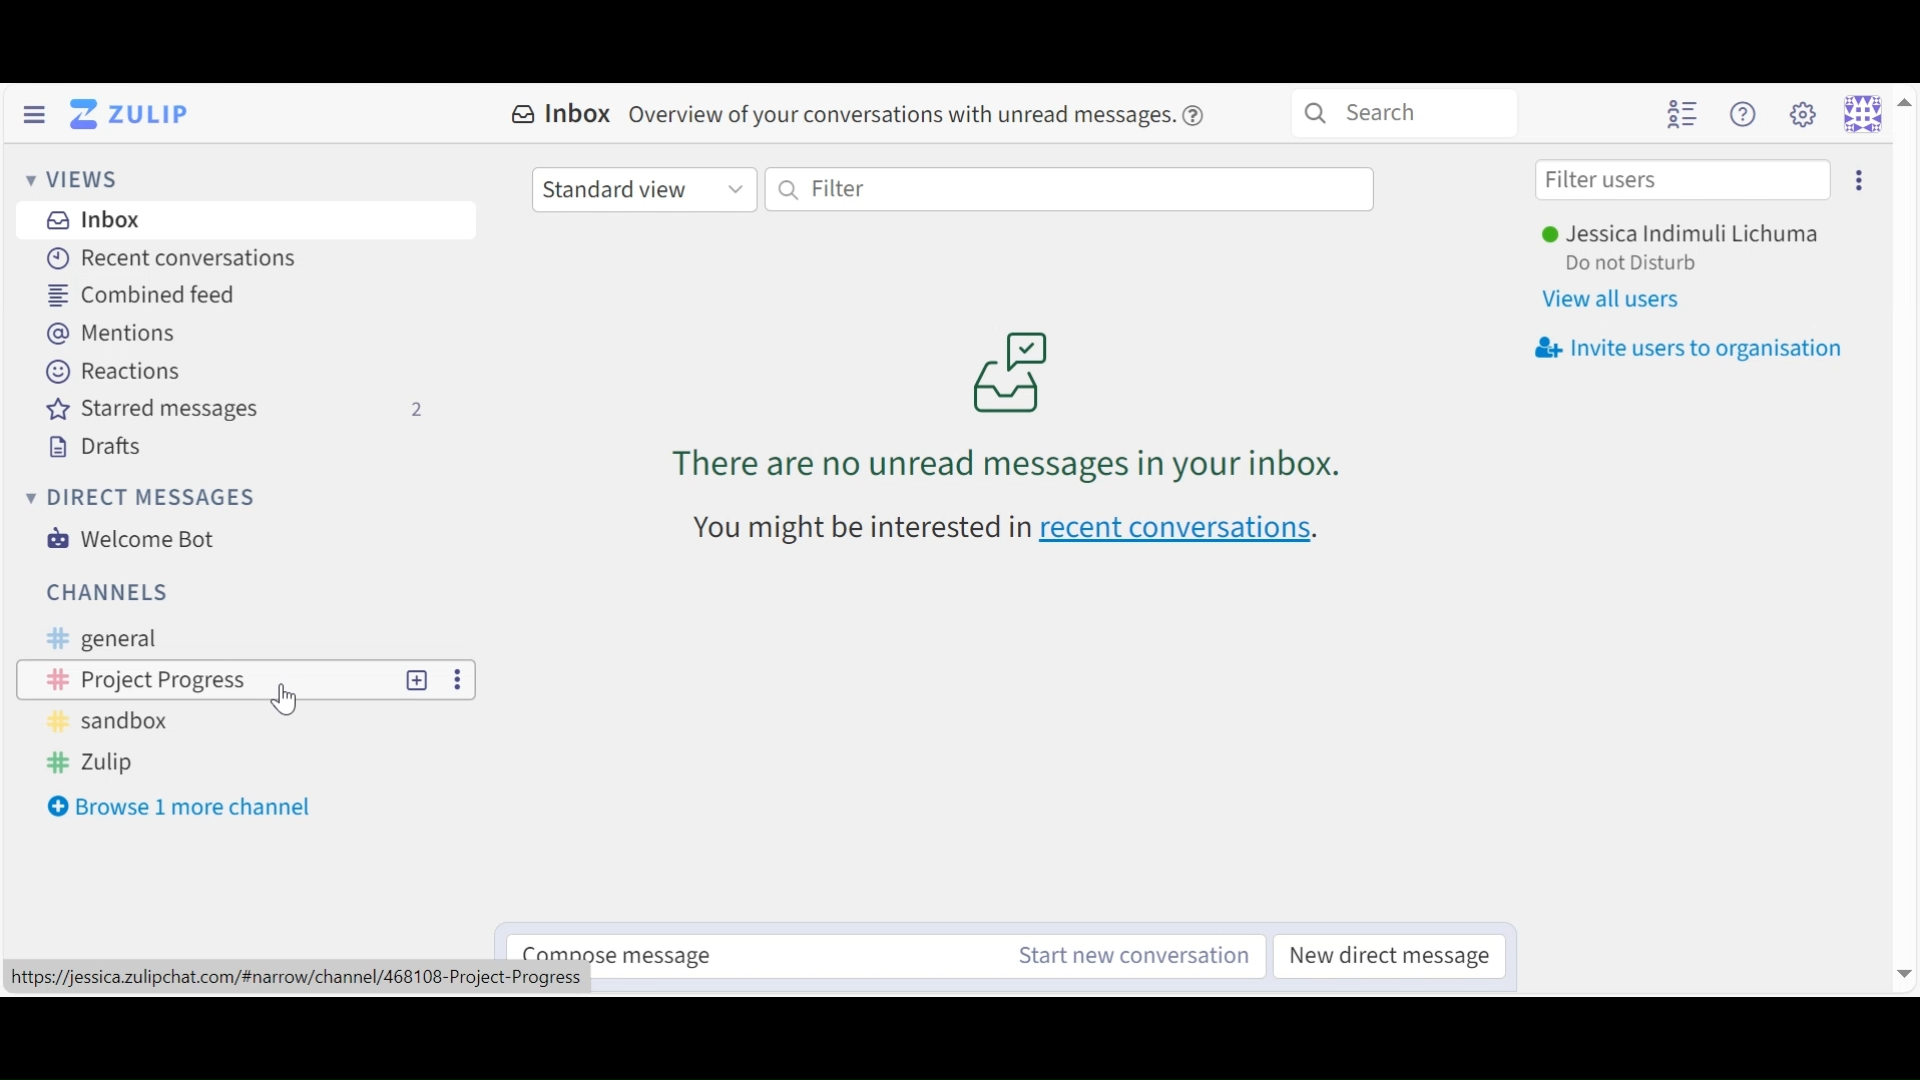 The width and height of the screenshot is (1920, 1080). What do you see at coordinates (1876, 113) in the screenshot?
I see `Personal menu` at bounding box center [1876, 113].